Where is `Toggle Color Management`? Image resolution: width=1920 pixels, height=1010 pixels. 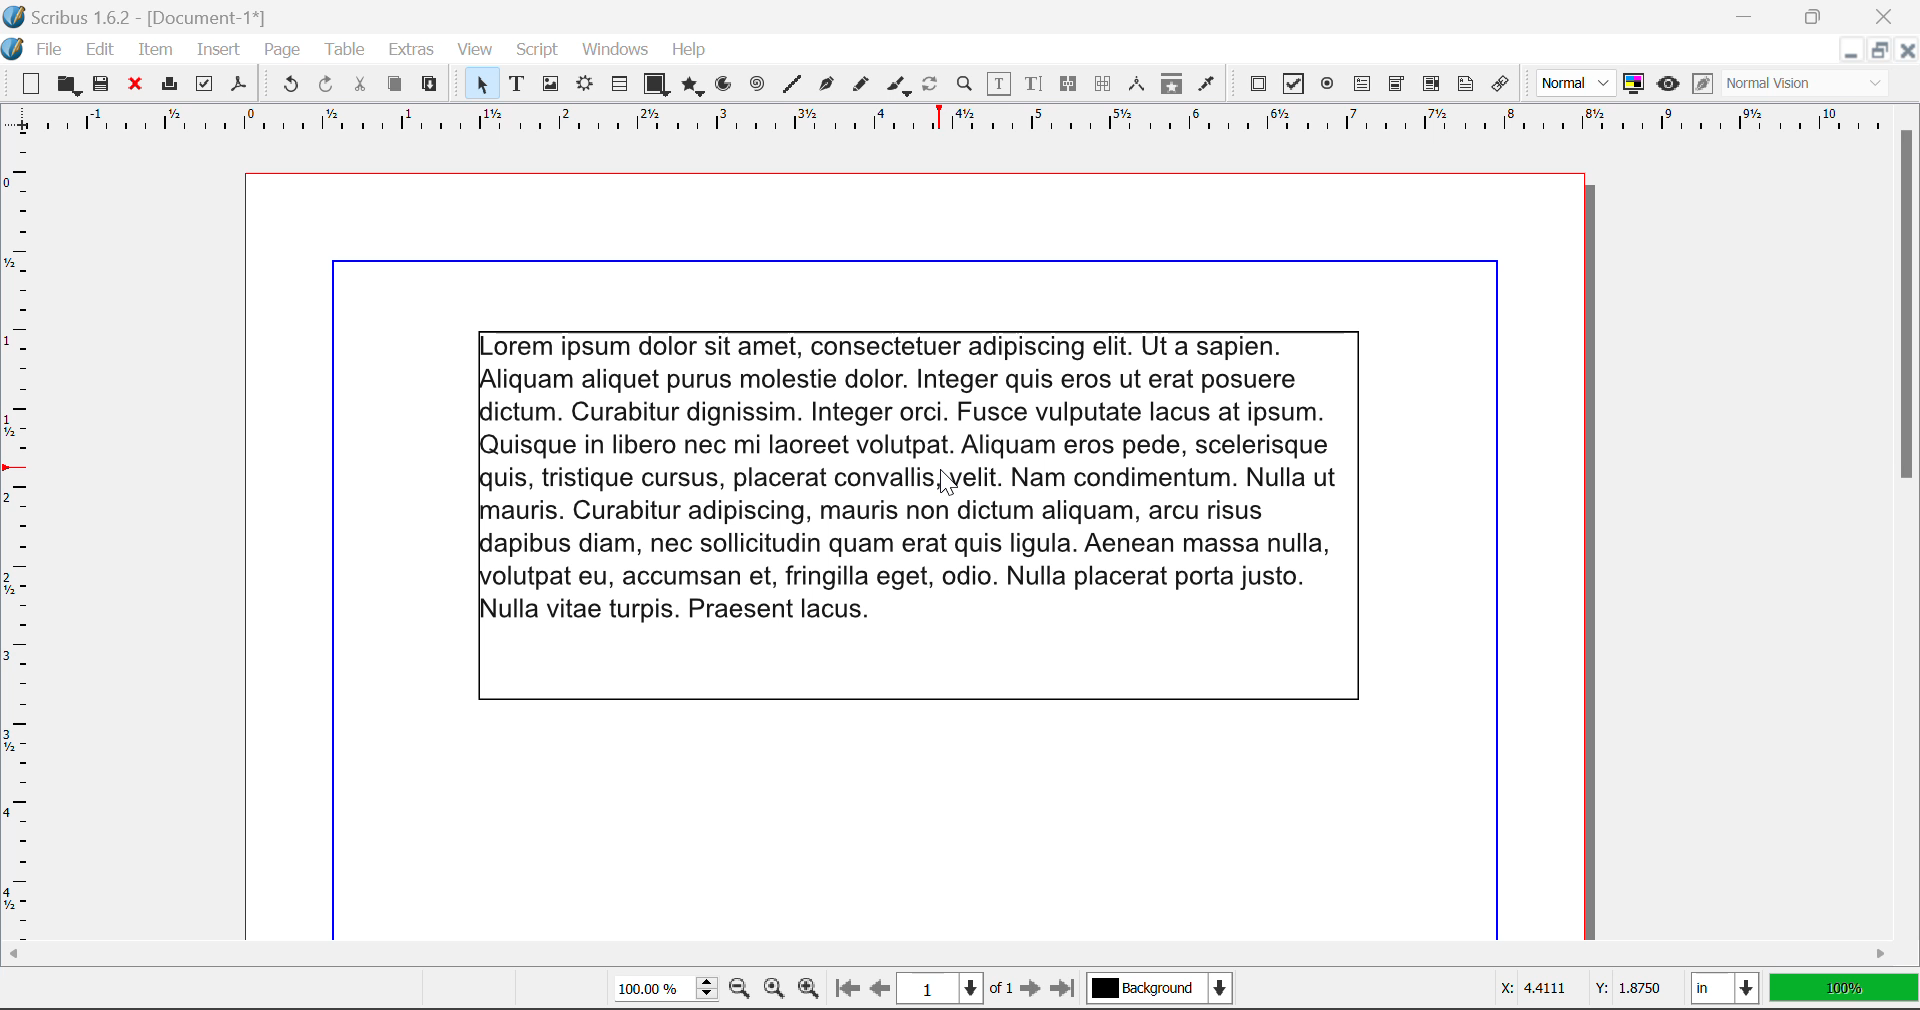 Toggle Color Management is located at coordinates (1634, 84).